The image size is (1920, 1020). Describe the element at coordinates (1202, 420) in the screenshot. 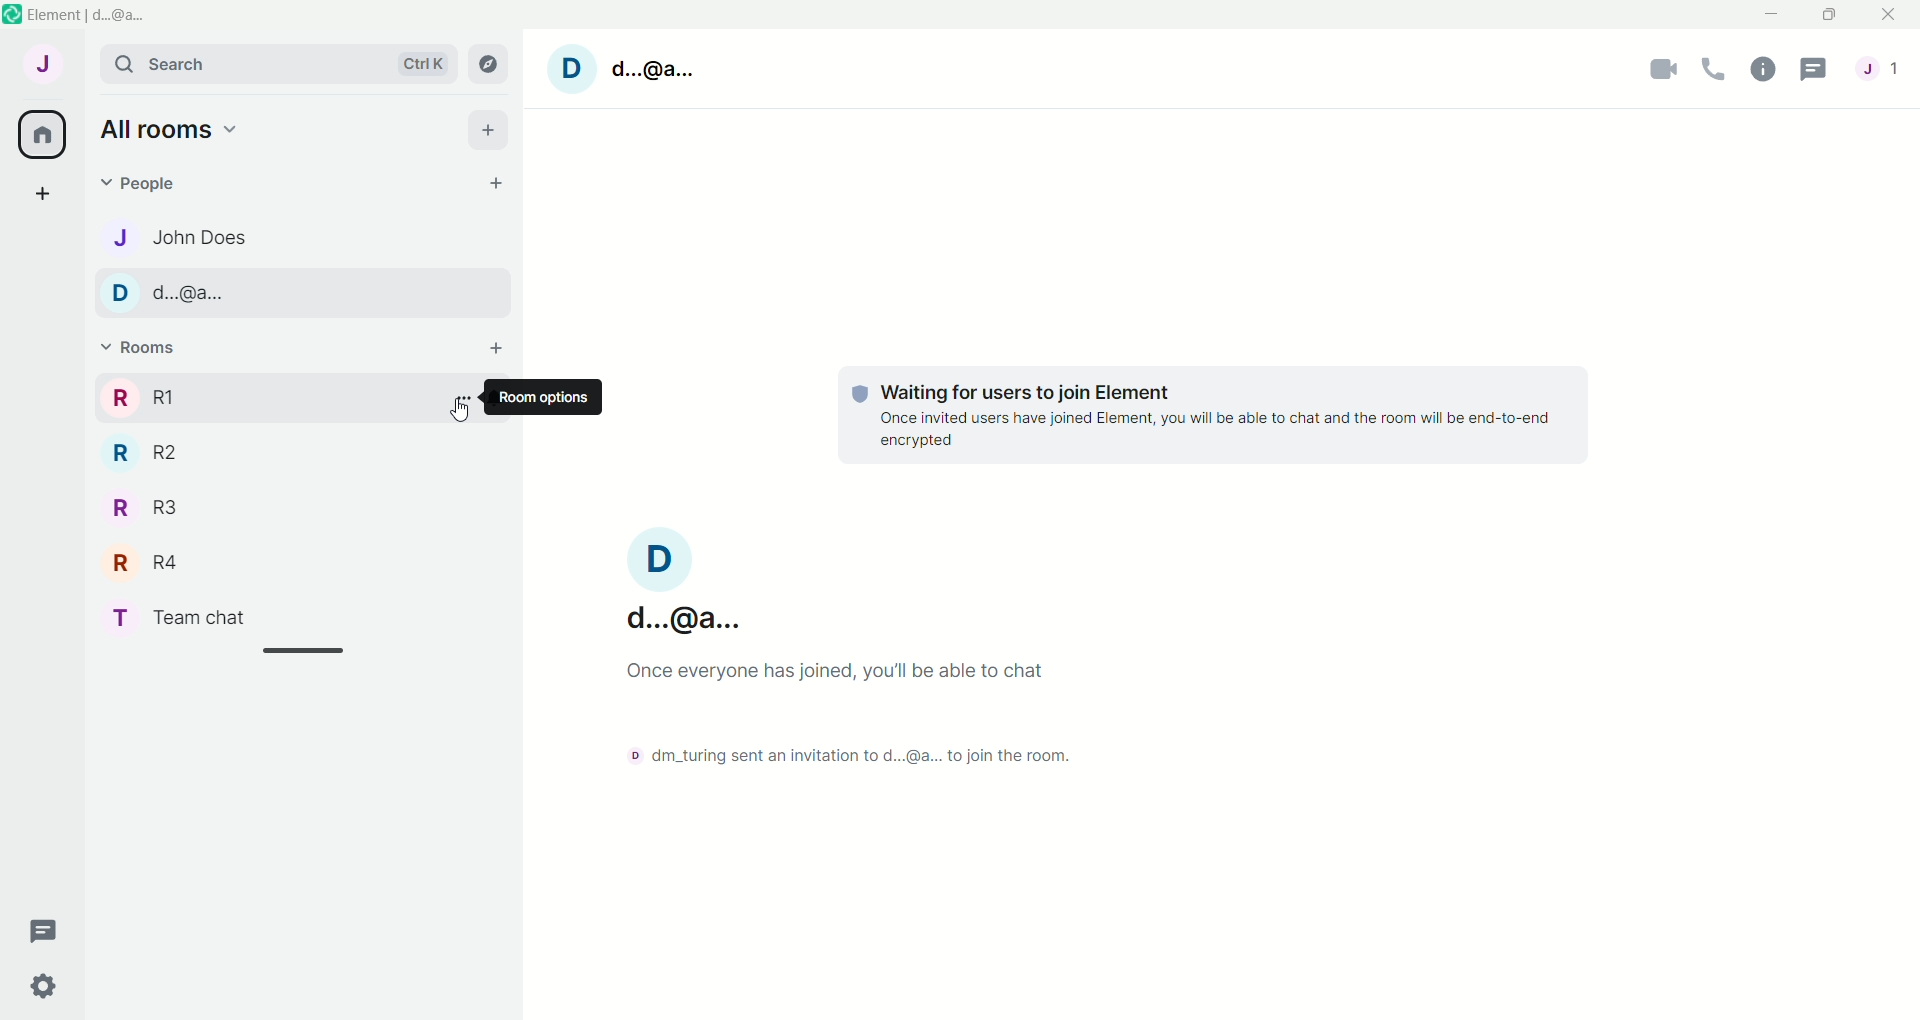

I see `Waiting for users to join Element, you will be able to chat after joining...` at that location.